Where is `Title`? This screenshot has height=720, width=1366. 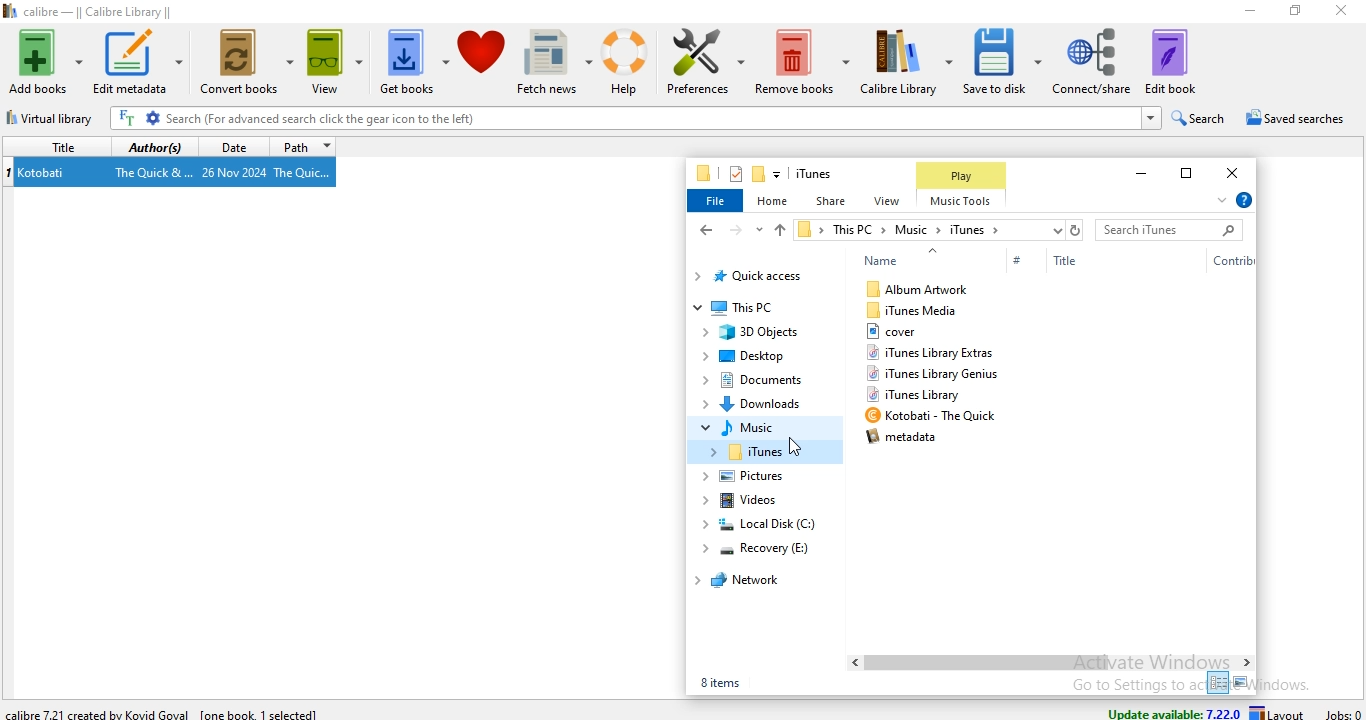 Title is located at coordinates (1069, 263).